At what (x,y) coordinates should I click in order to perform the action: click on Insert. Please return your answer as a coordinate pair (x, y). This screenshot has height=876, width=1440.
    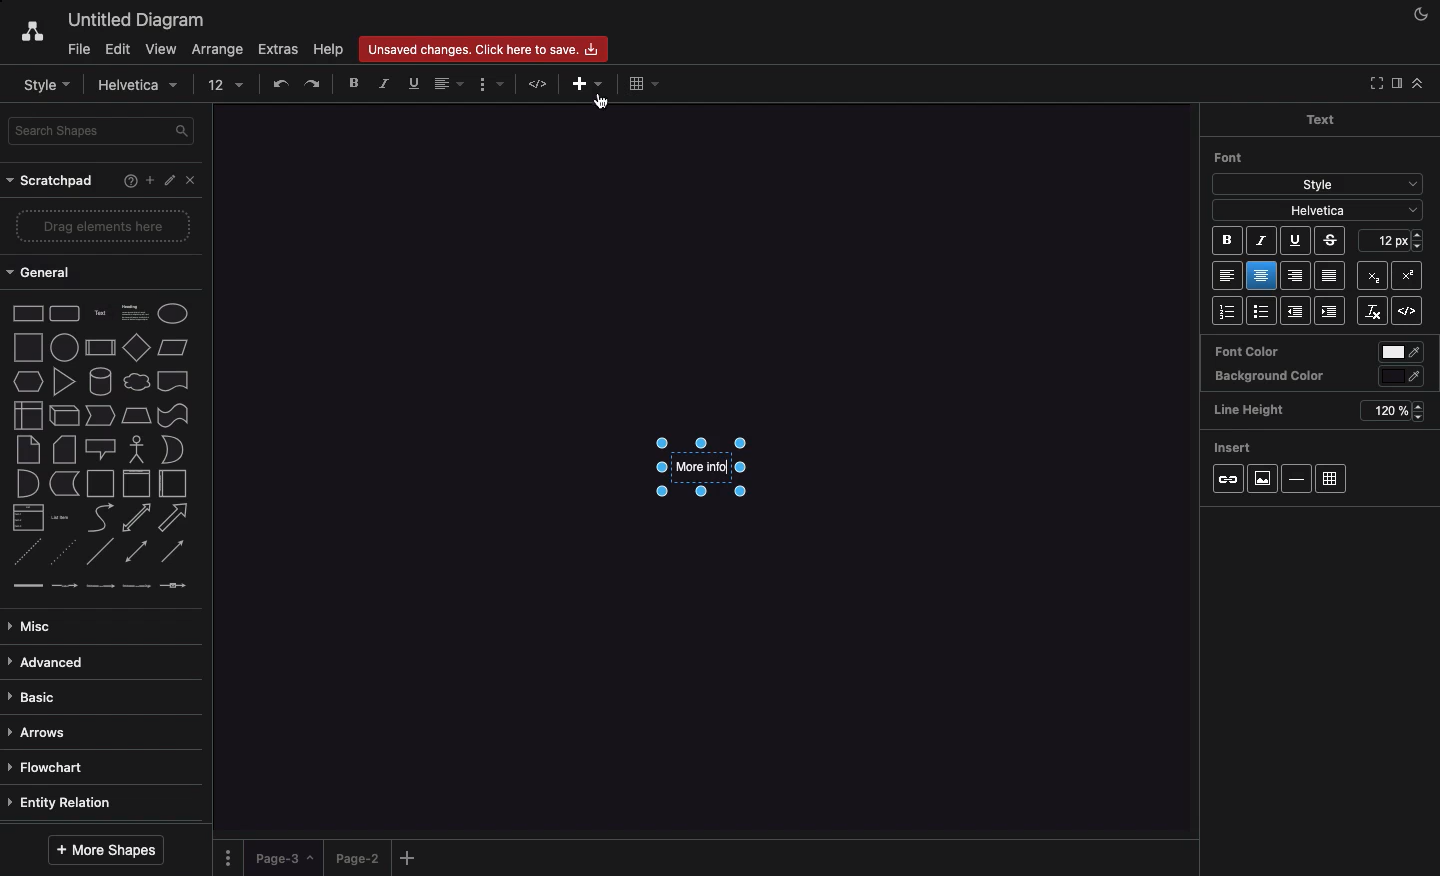
    Looking at the image, I should click on (1234, 444).